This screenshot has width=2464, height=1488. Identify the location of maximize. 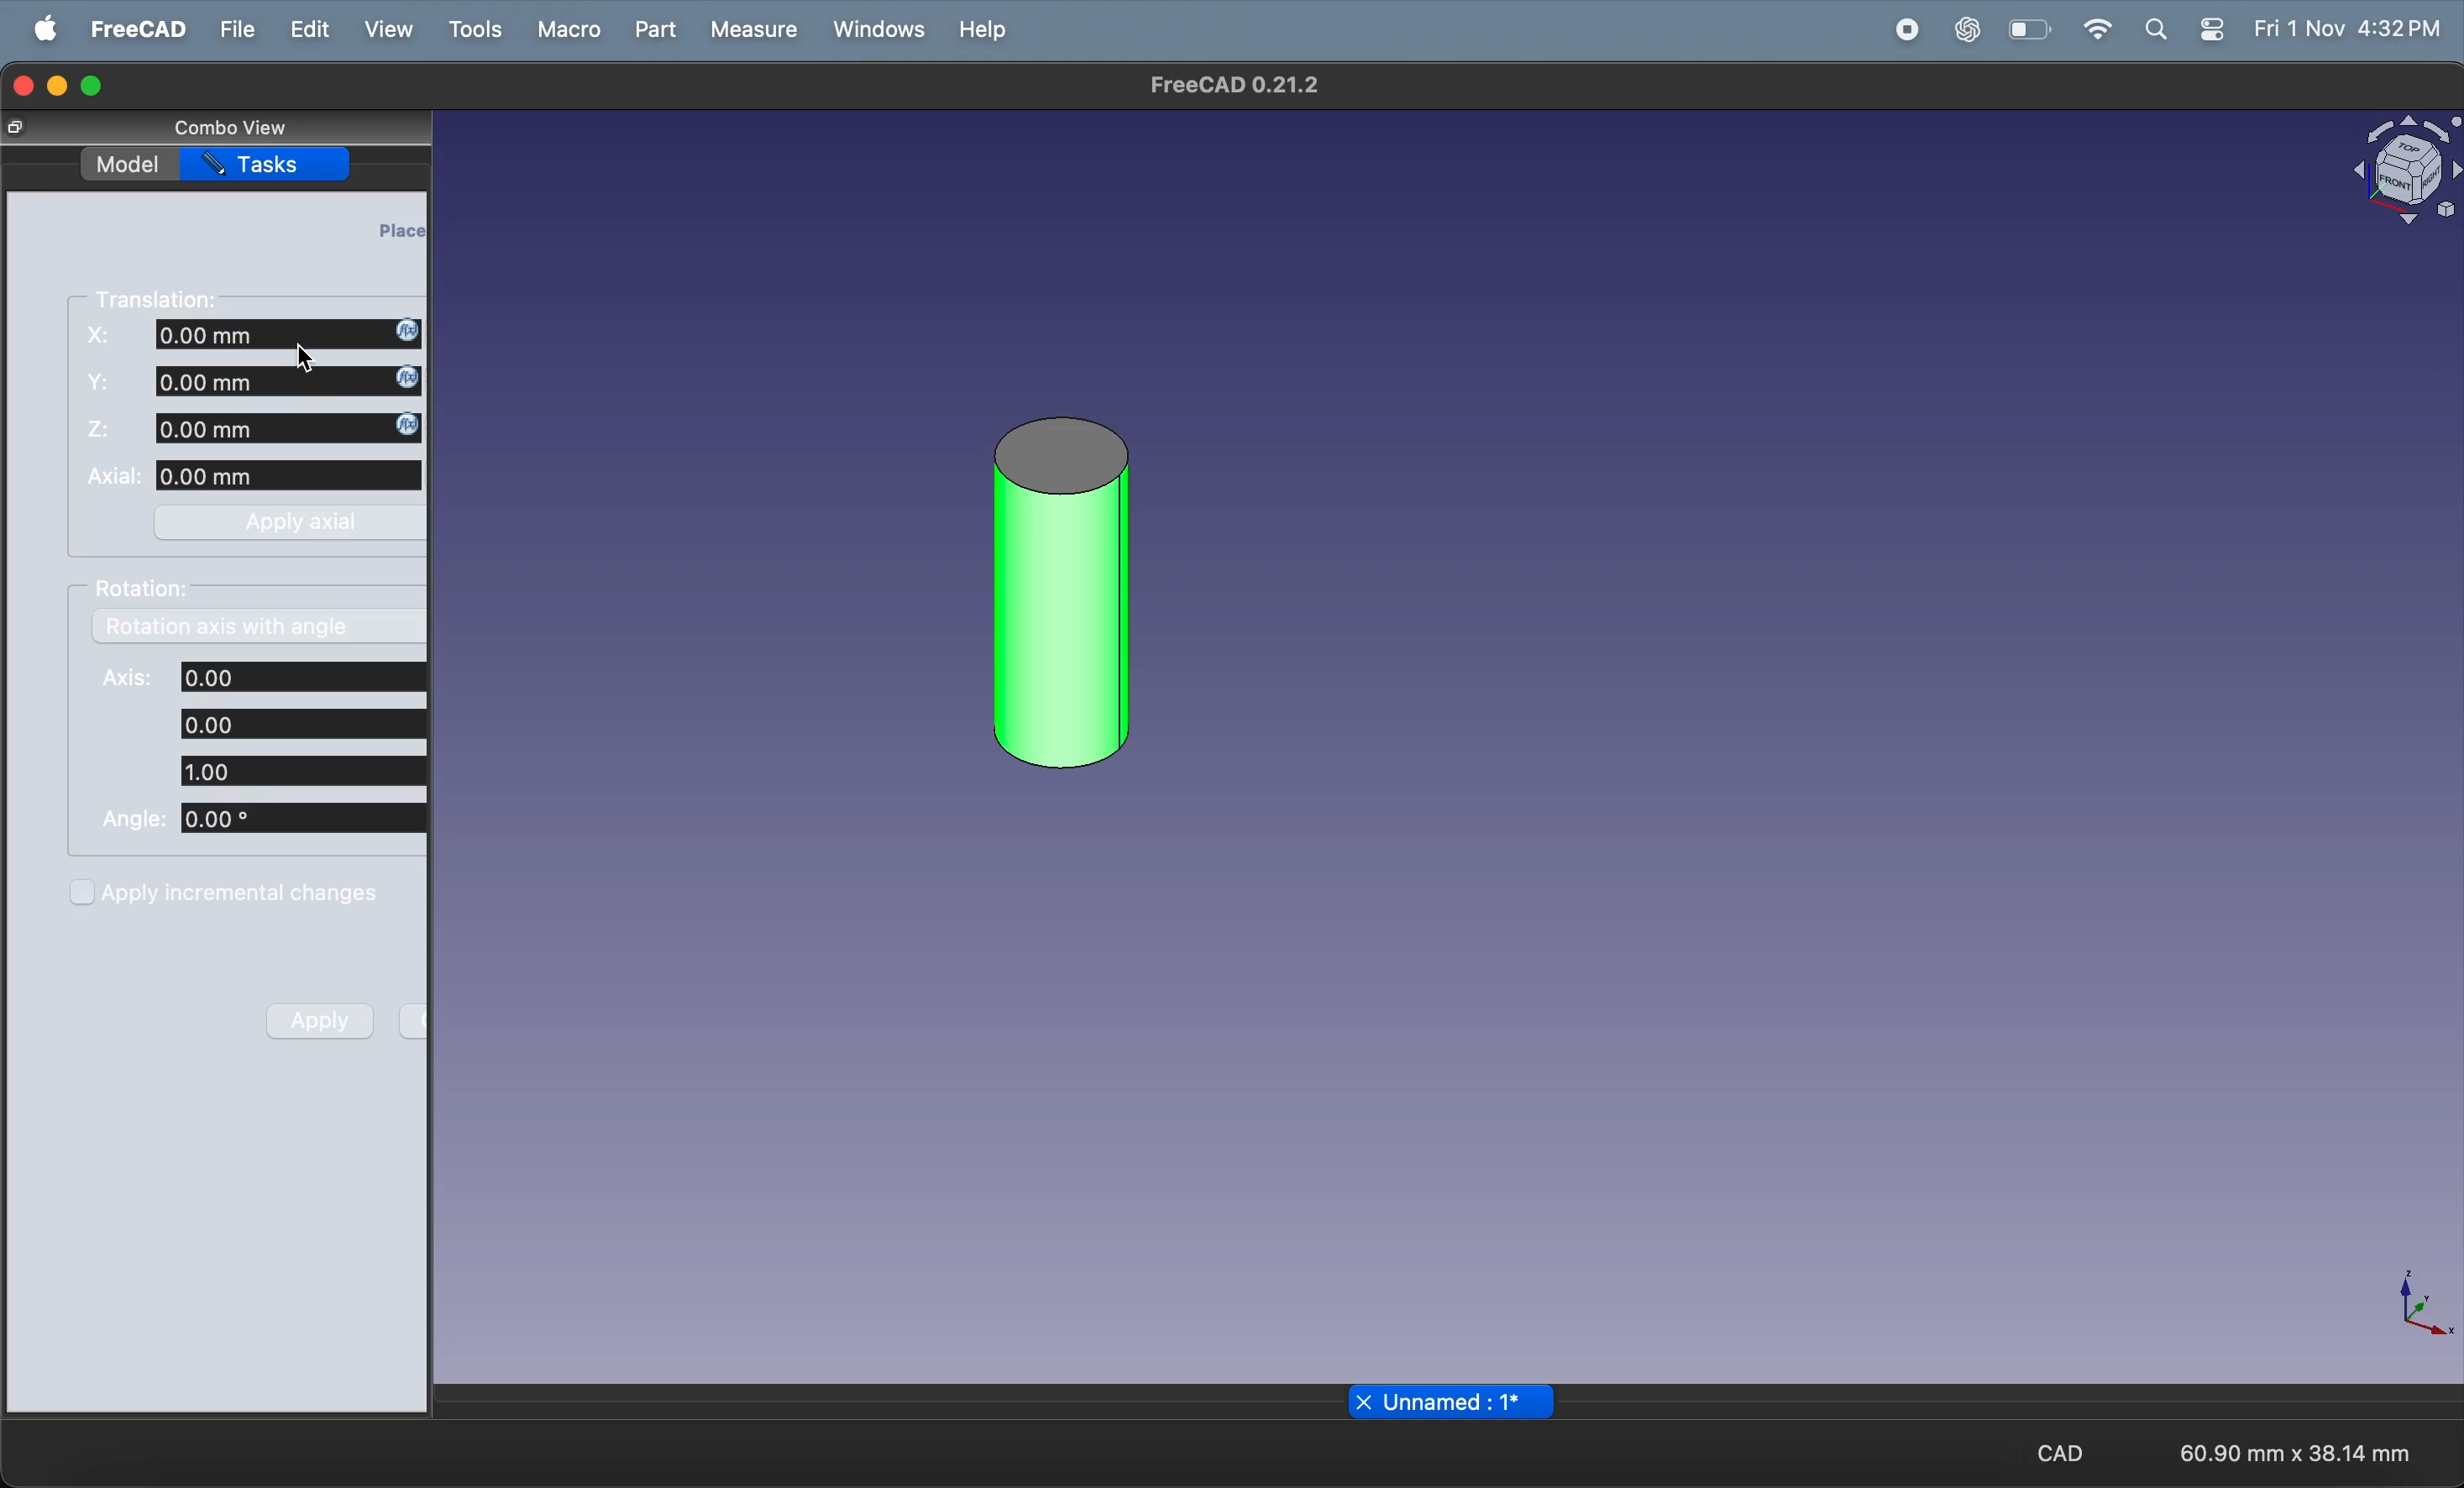
(98, 85).